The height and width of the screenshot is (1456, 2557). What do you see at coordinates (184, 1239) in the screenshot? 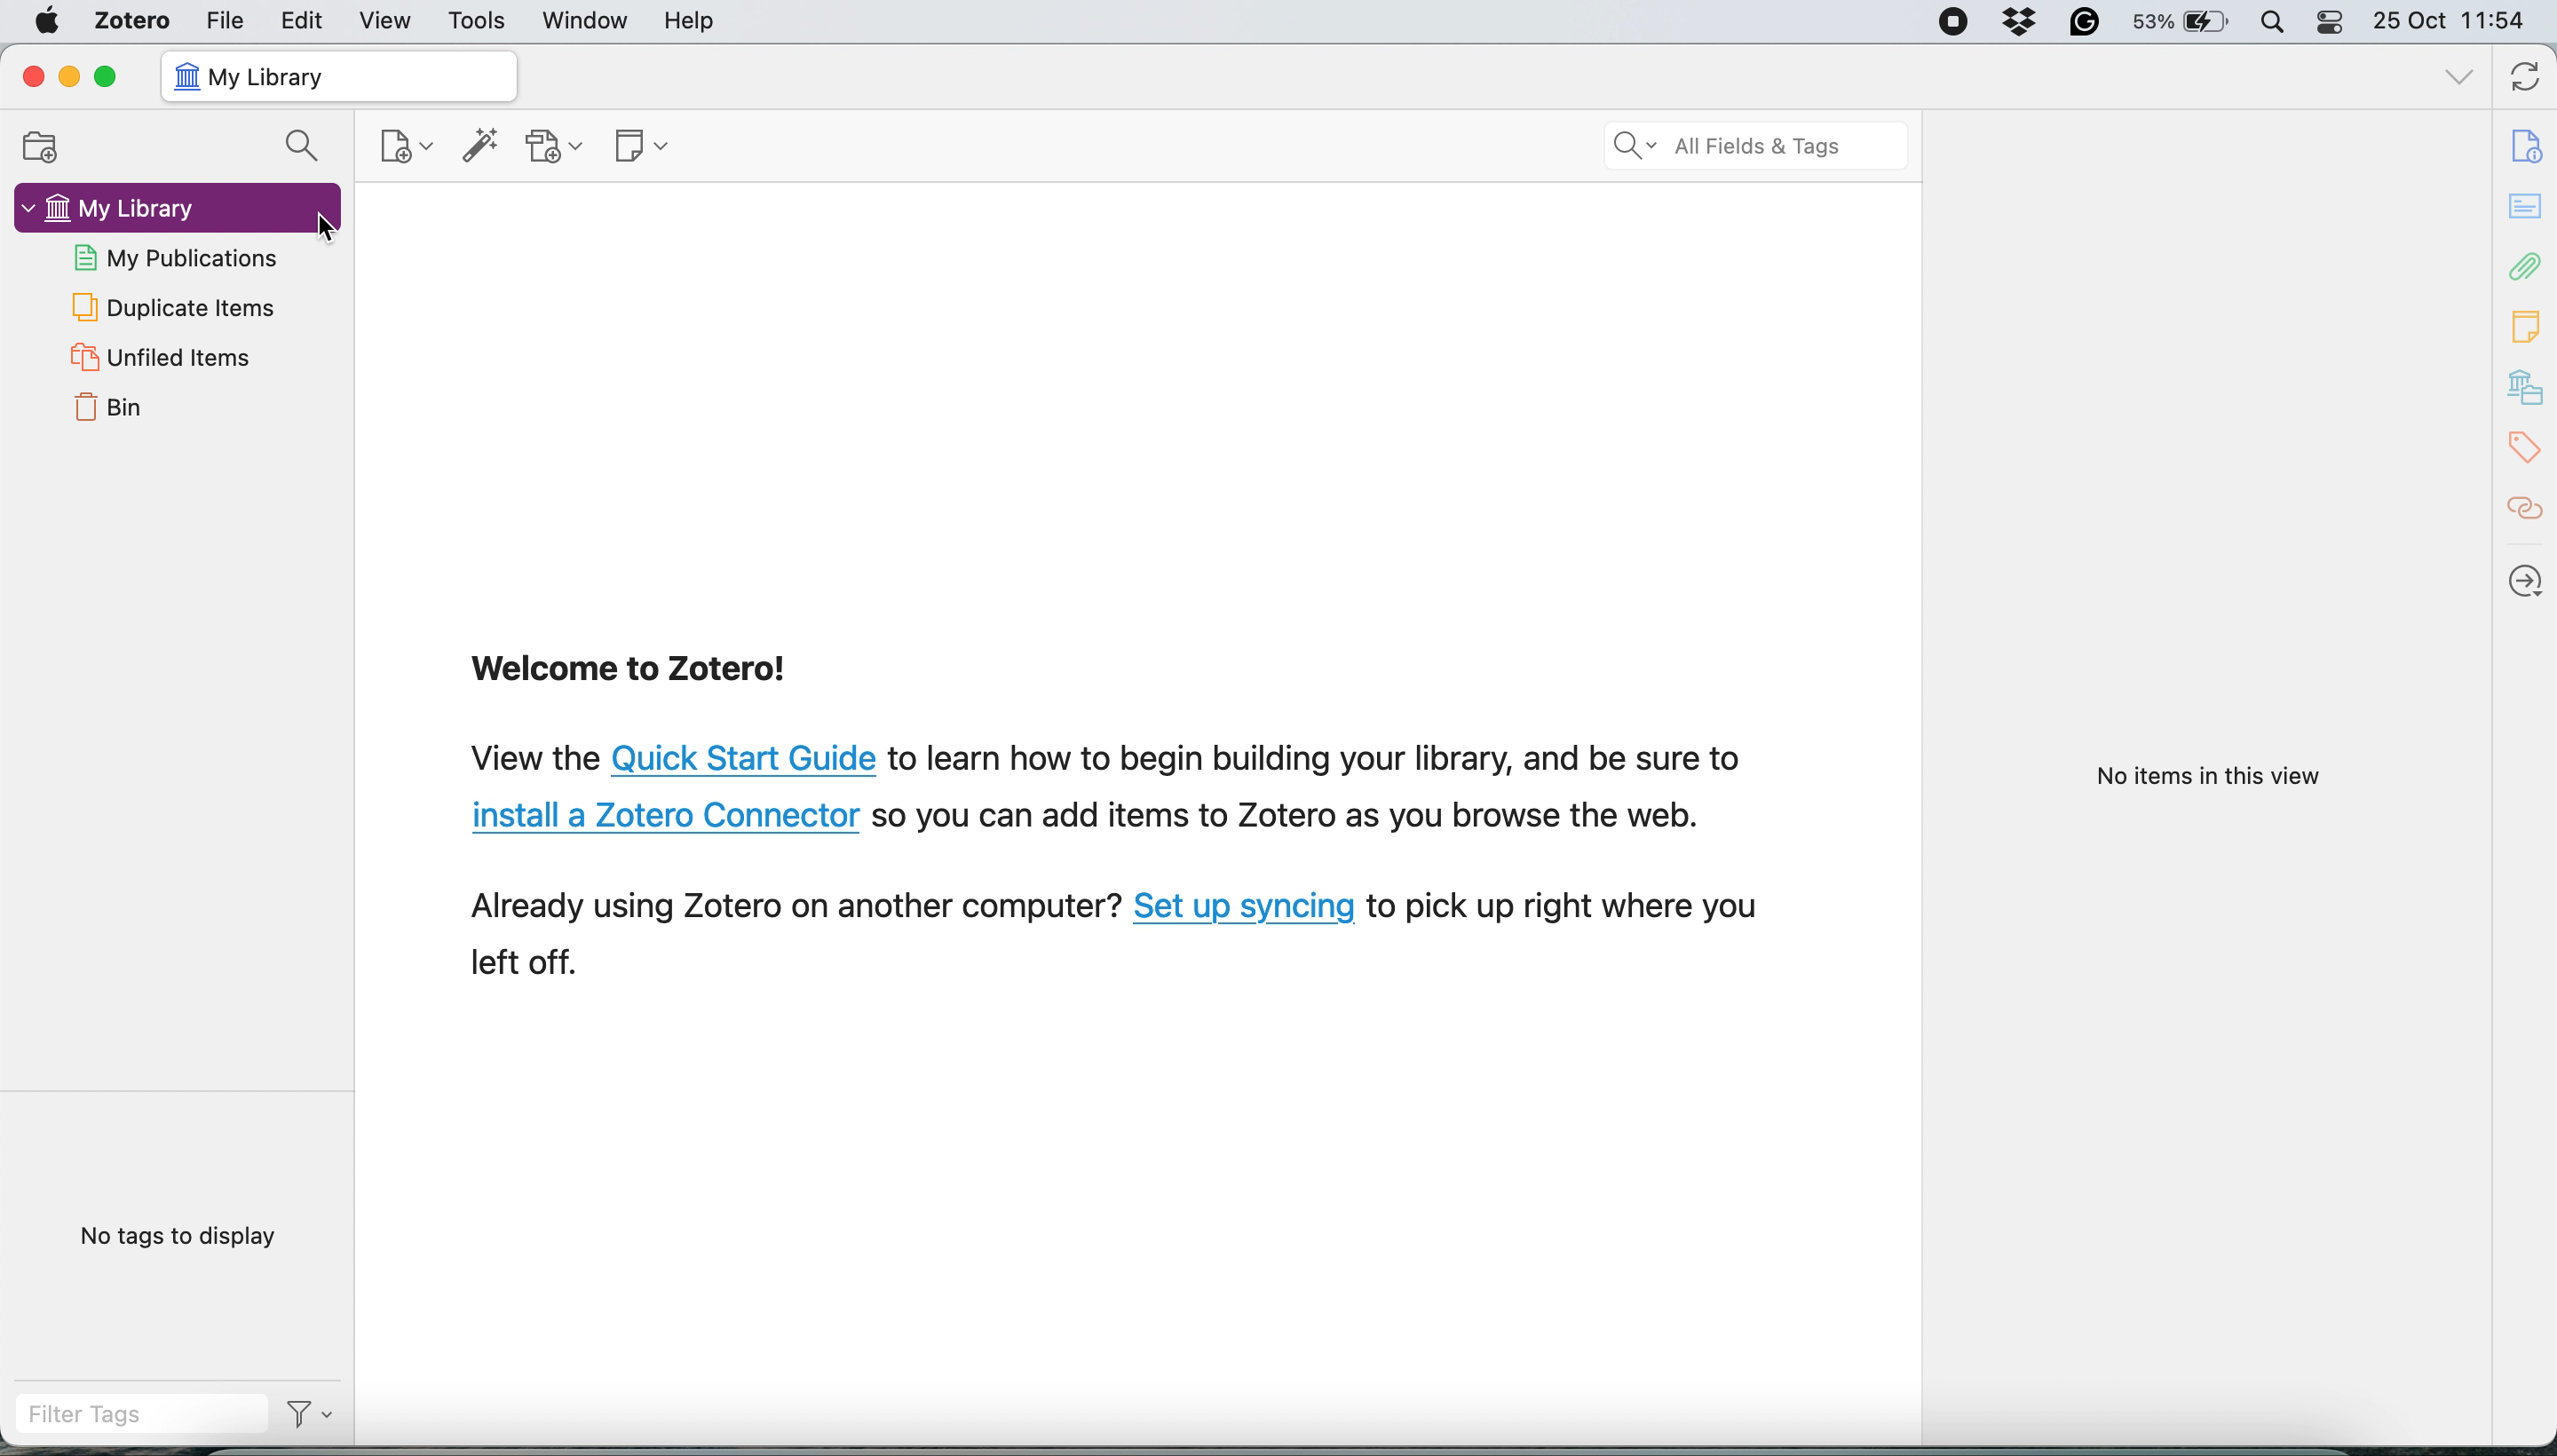
I see `No tags to display` at bounding box center [184, 1239].